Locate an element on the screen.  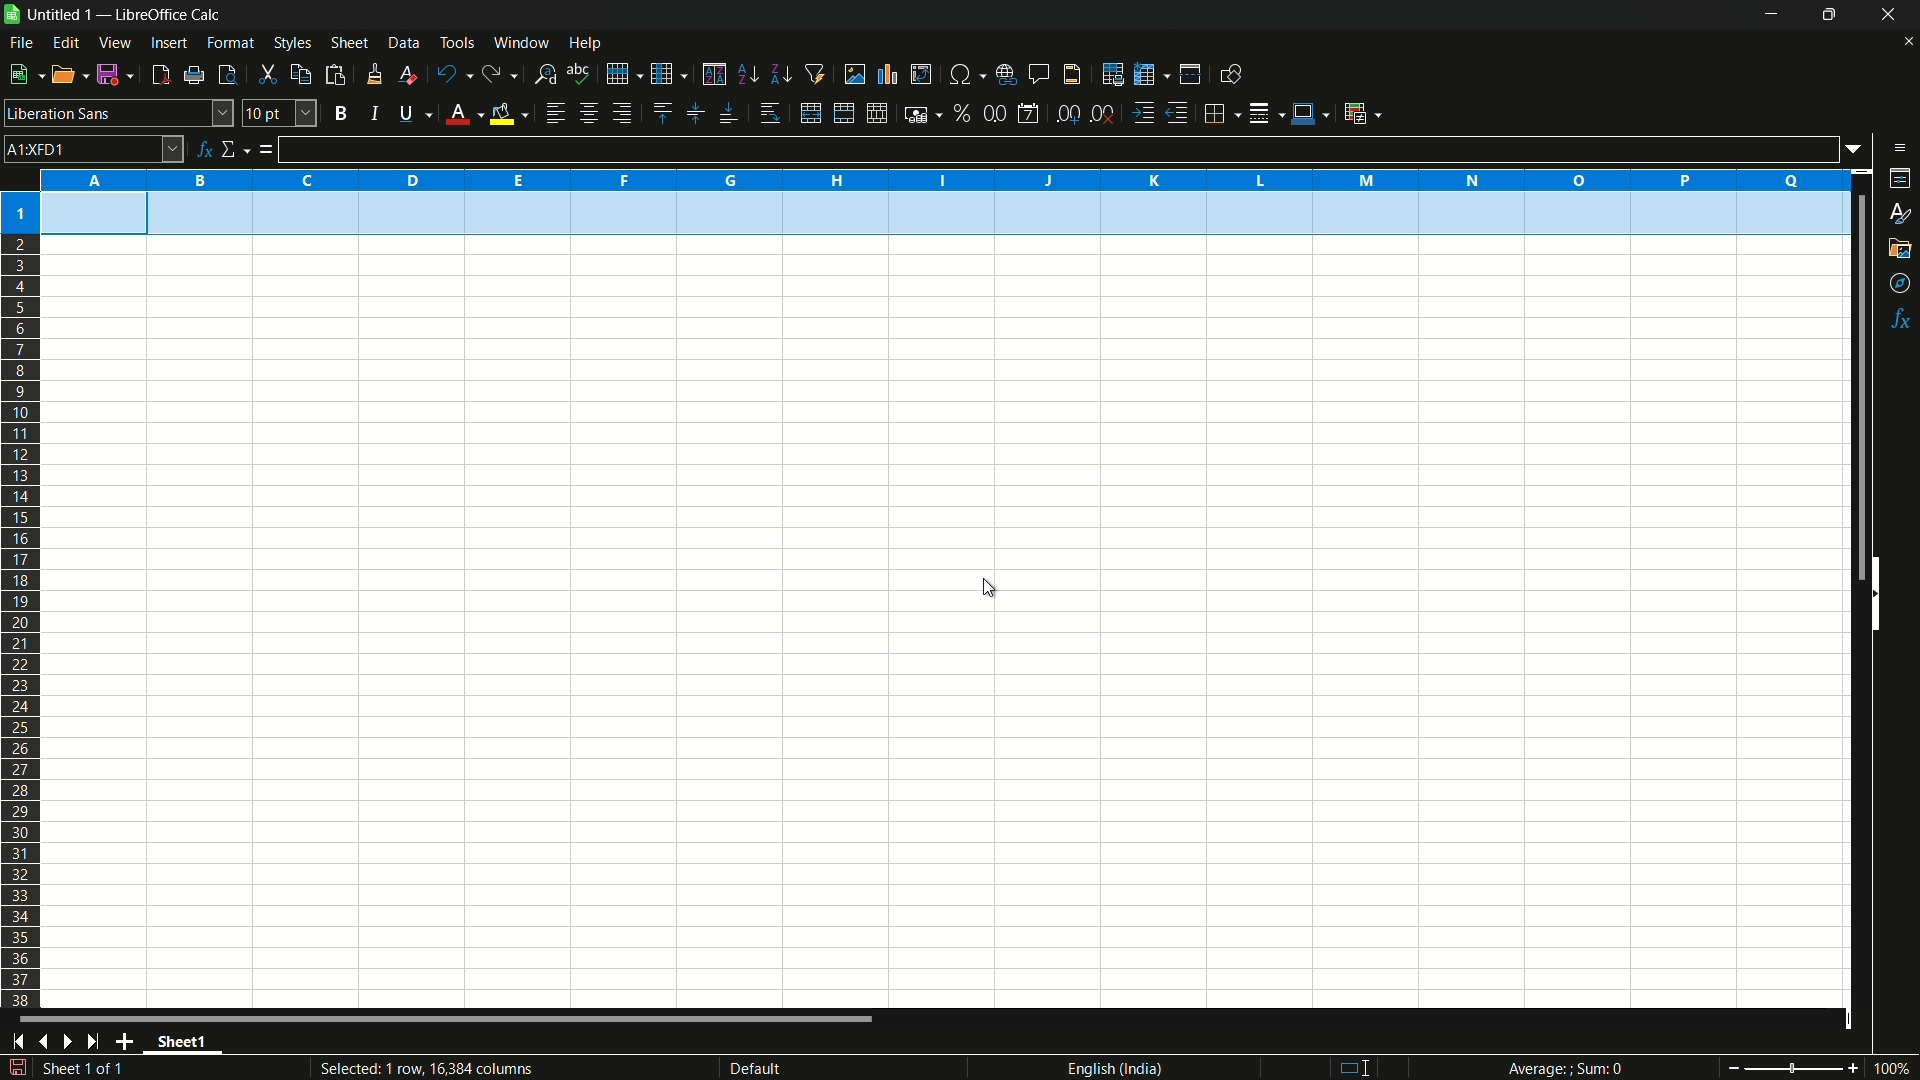
bold is located at coordinates (340, 112).